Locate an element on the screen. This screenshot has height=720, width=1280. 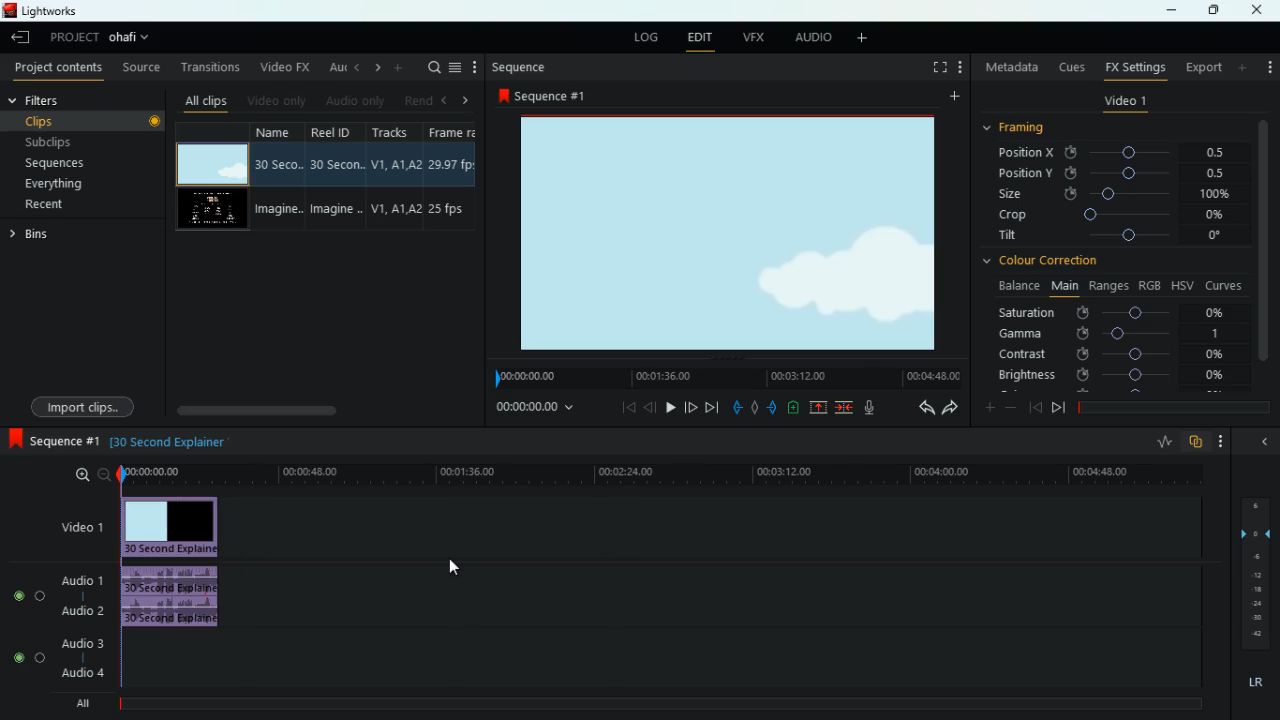
sequence is located at coordinates (522, 68).